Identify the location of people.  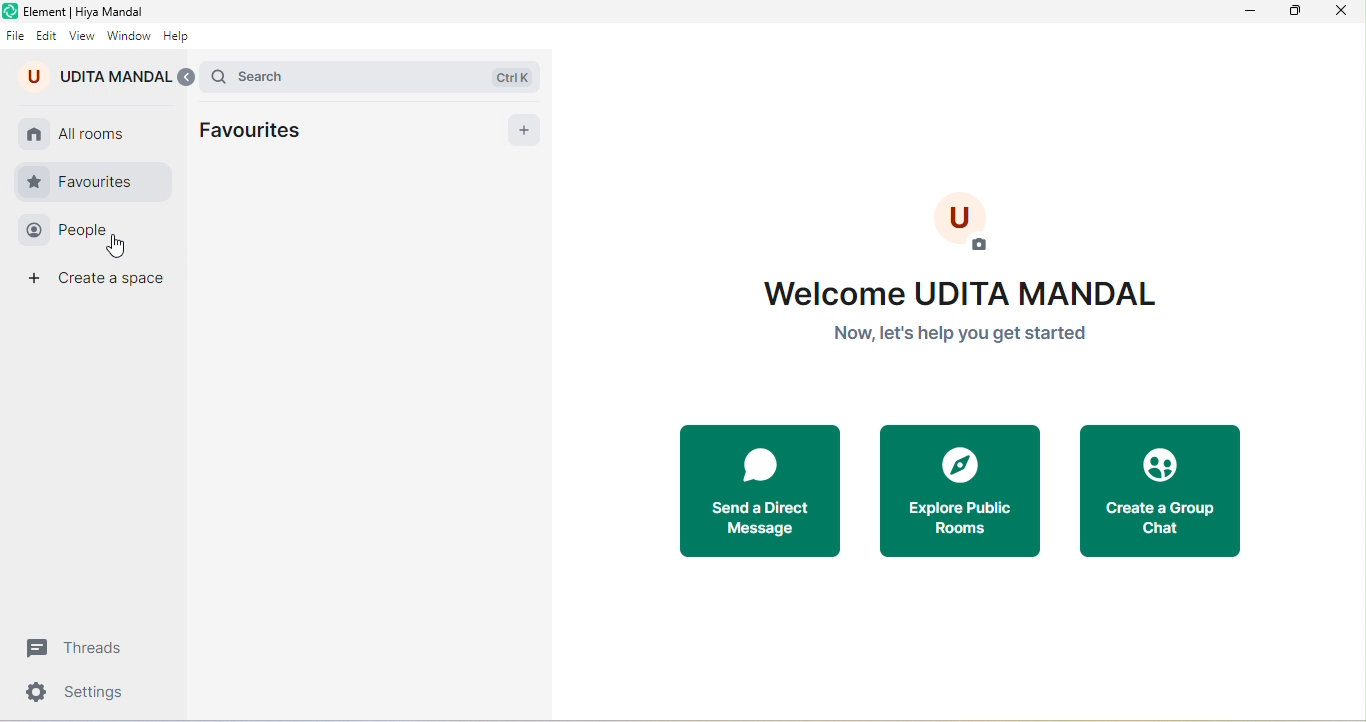
(88, 229).